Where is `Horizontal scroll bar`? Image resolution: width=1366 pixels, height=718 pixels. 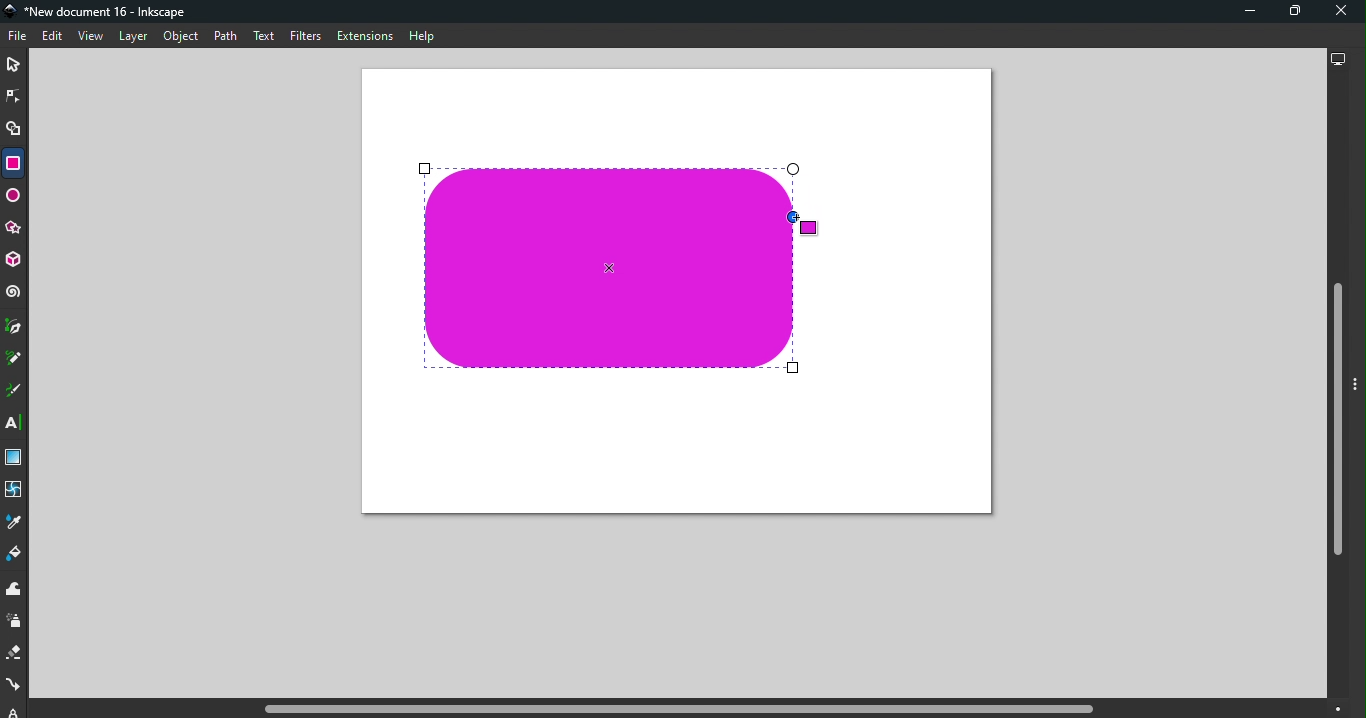
Horizontal scroll bar is located at coordinates (682, 709).